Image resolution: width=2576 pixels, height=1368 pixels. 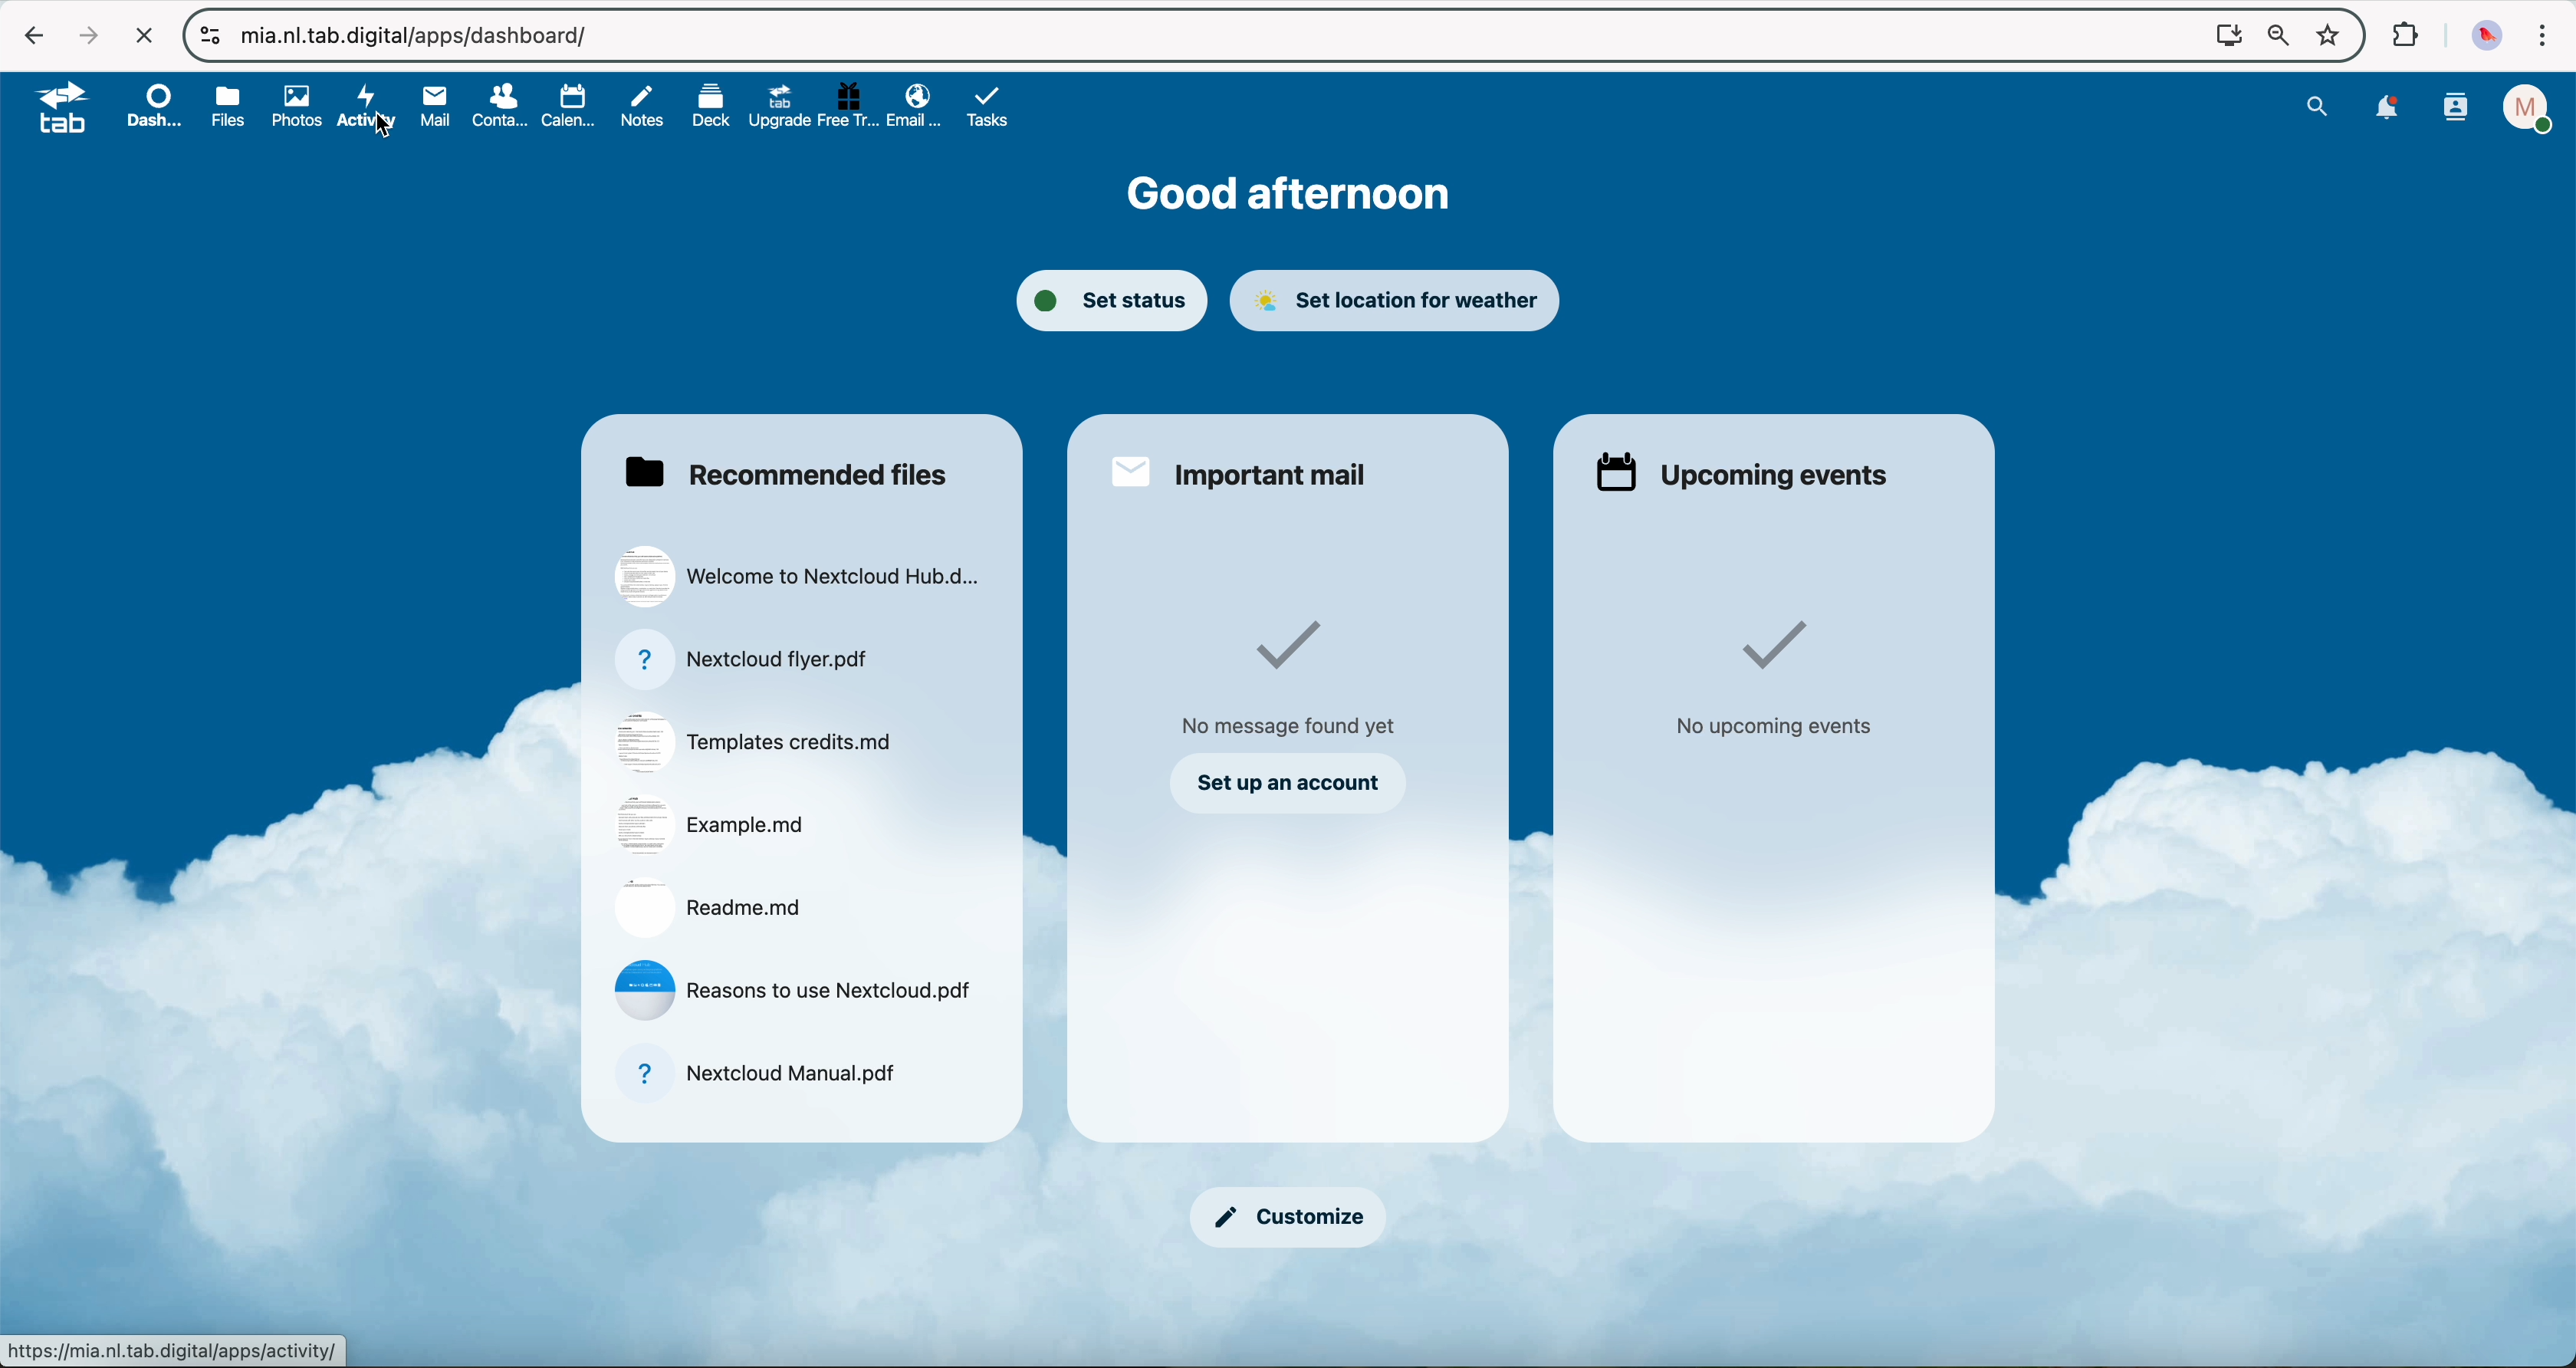 What do you see at coordinates (2332, 36) in the screenshot?
I see `favorites` at bounding box center [2332, 36].